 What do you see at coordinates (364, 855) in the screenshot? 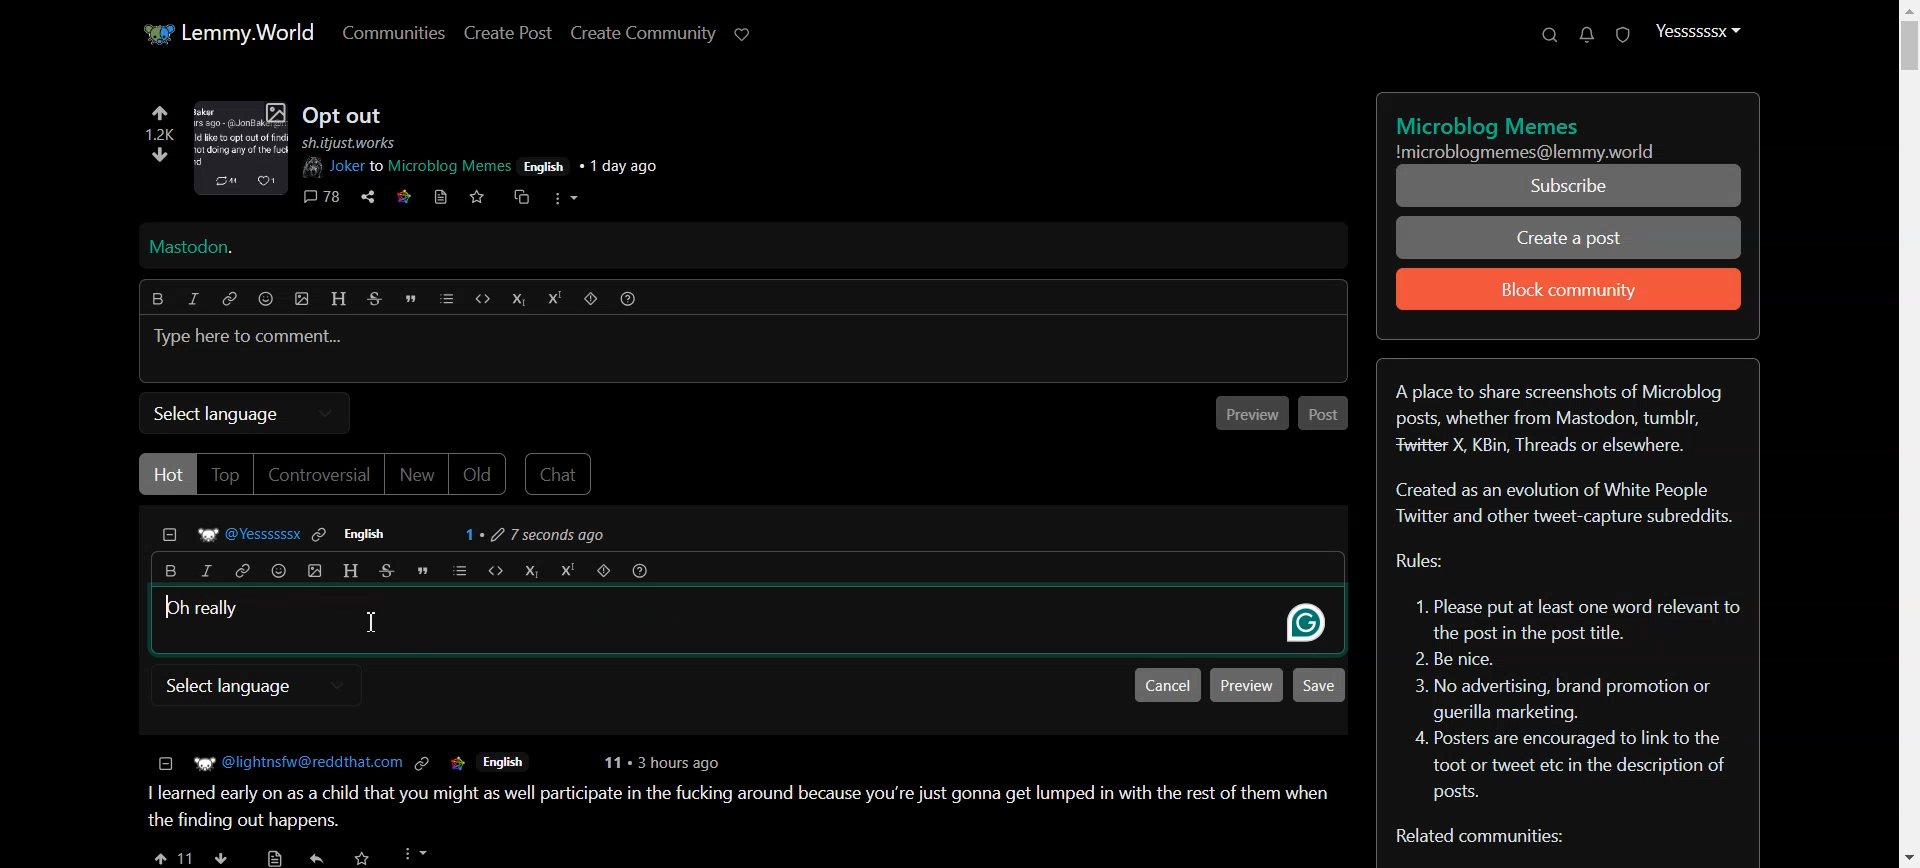
I see `` at bounding box center [364, 855].